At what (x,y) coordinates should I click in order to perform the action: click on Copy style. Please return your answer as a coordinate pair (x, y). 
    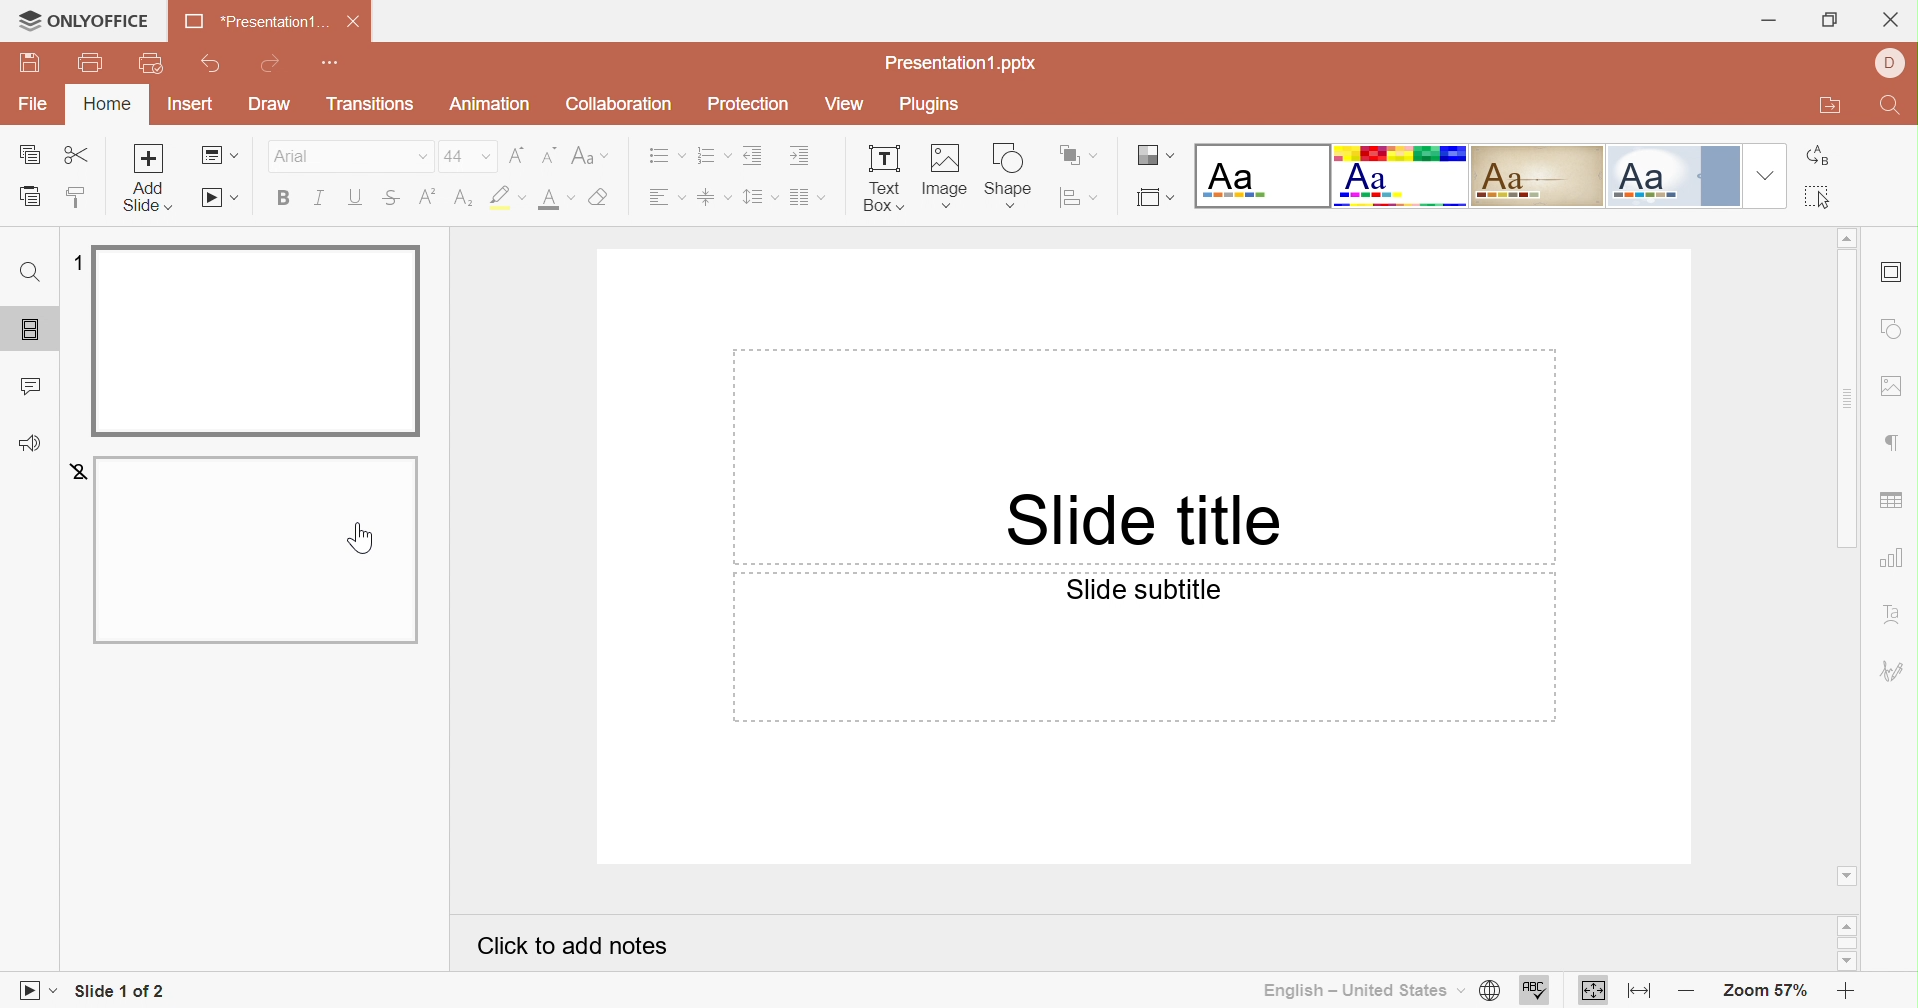
    Looking at the image, I should click on (79, 201).